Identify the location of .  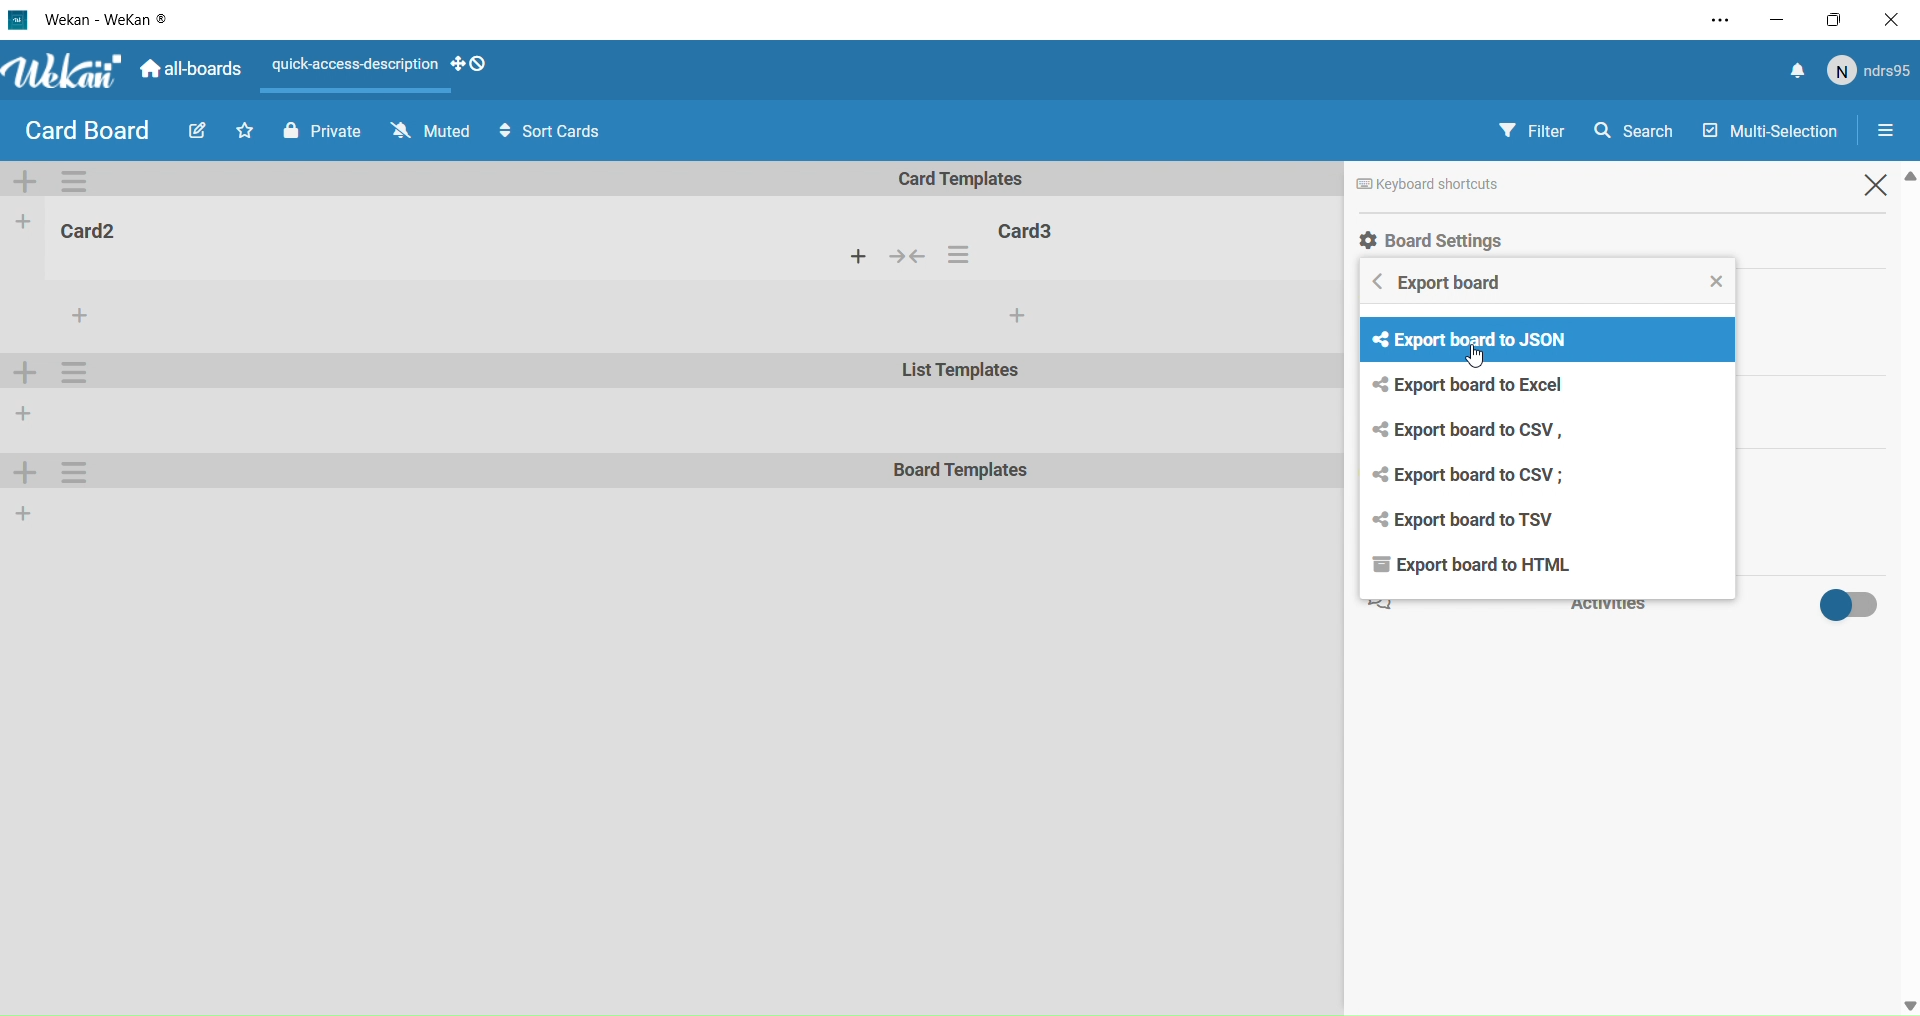
(117, 235).